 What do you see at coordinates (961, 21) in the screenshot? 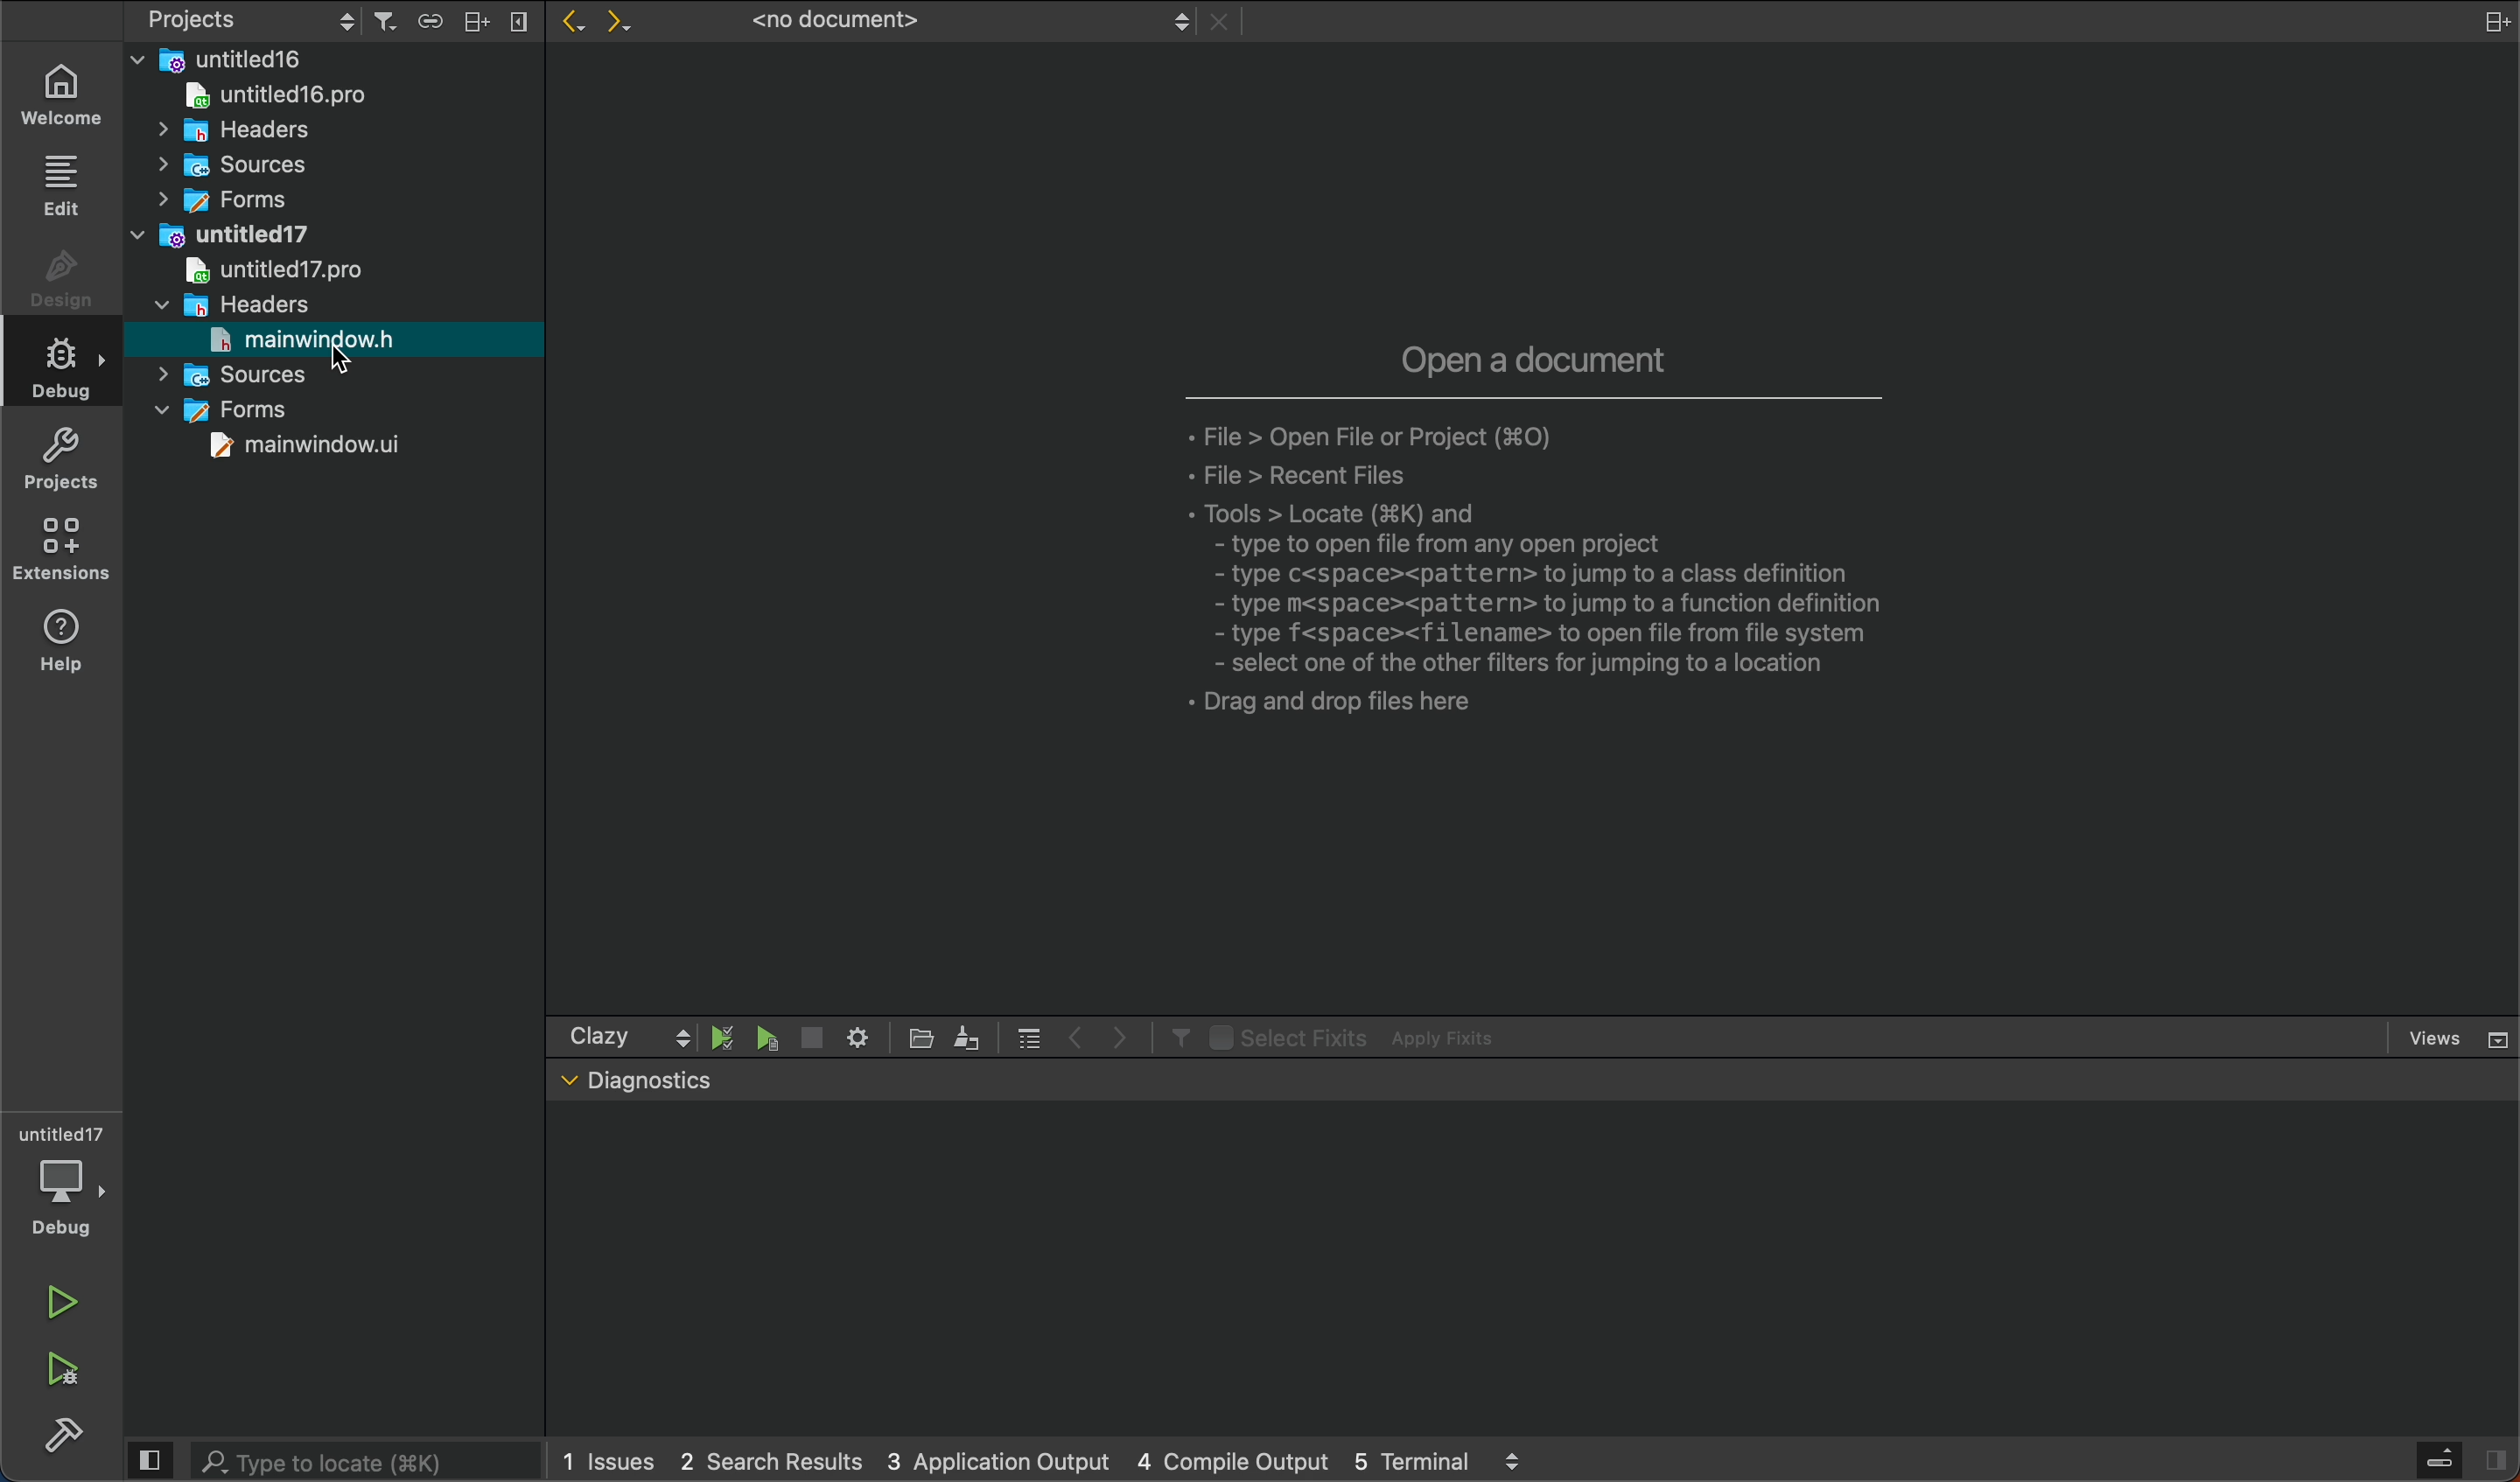
I see `<no document>` at bounding box center [961, 21].